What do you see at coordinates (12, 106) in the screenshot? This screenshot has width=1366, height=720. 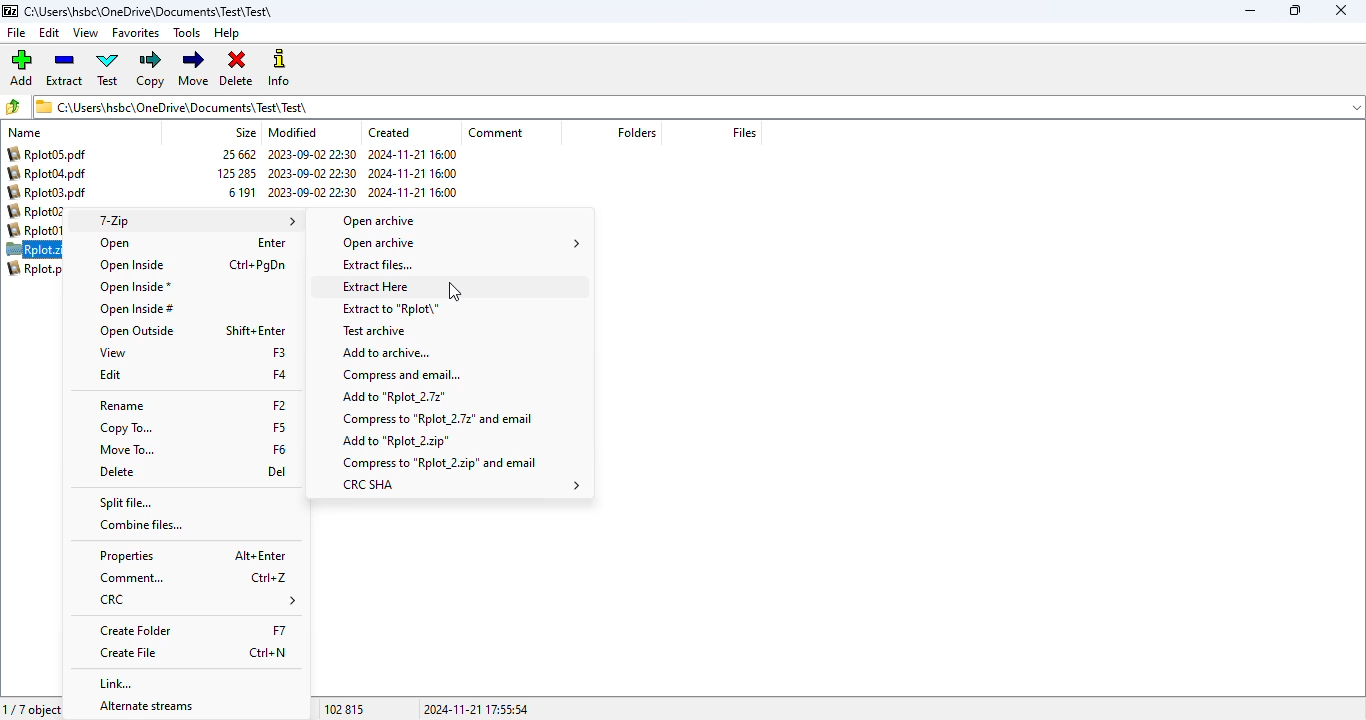 I see `browse folders` at bounding box center [12, 106].